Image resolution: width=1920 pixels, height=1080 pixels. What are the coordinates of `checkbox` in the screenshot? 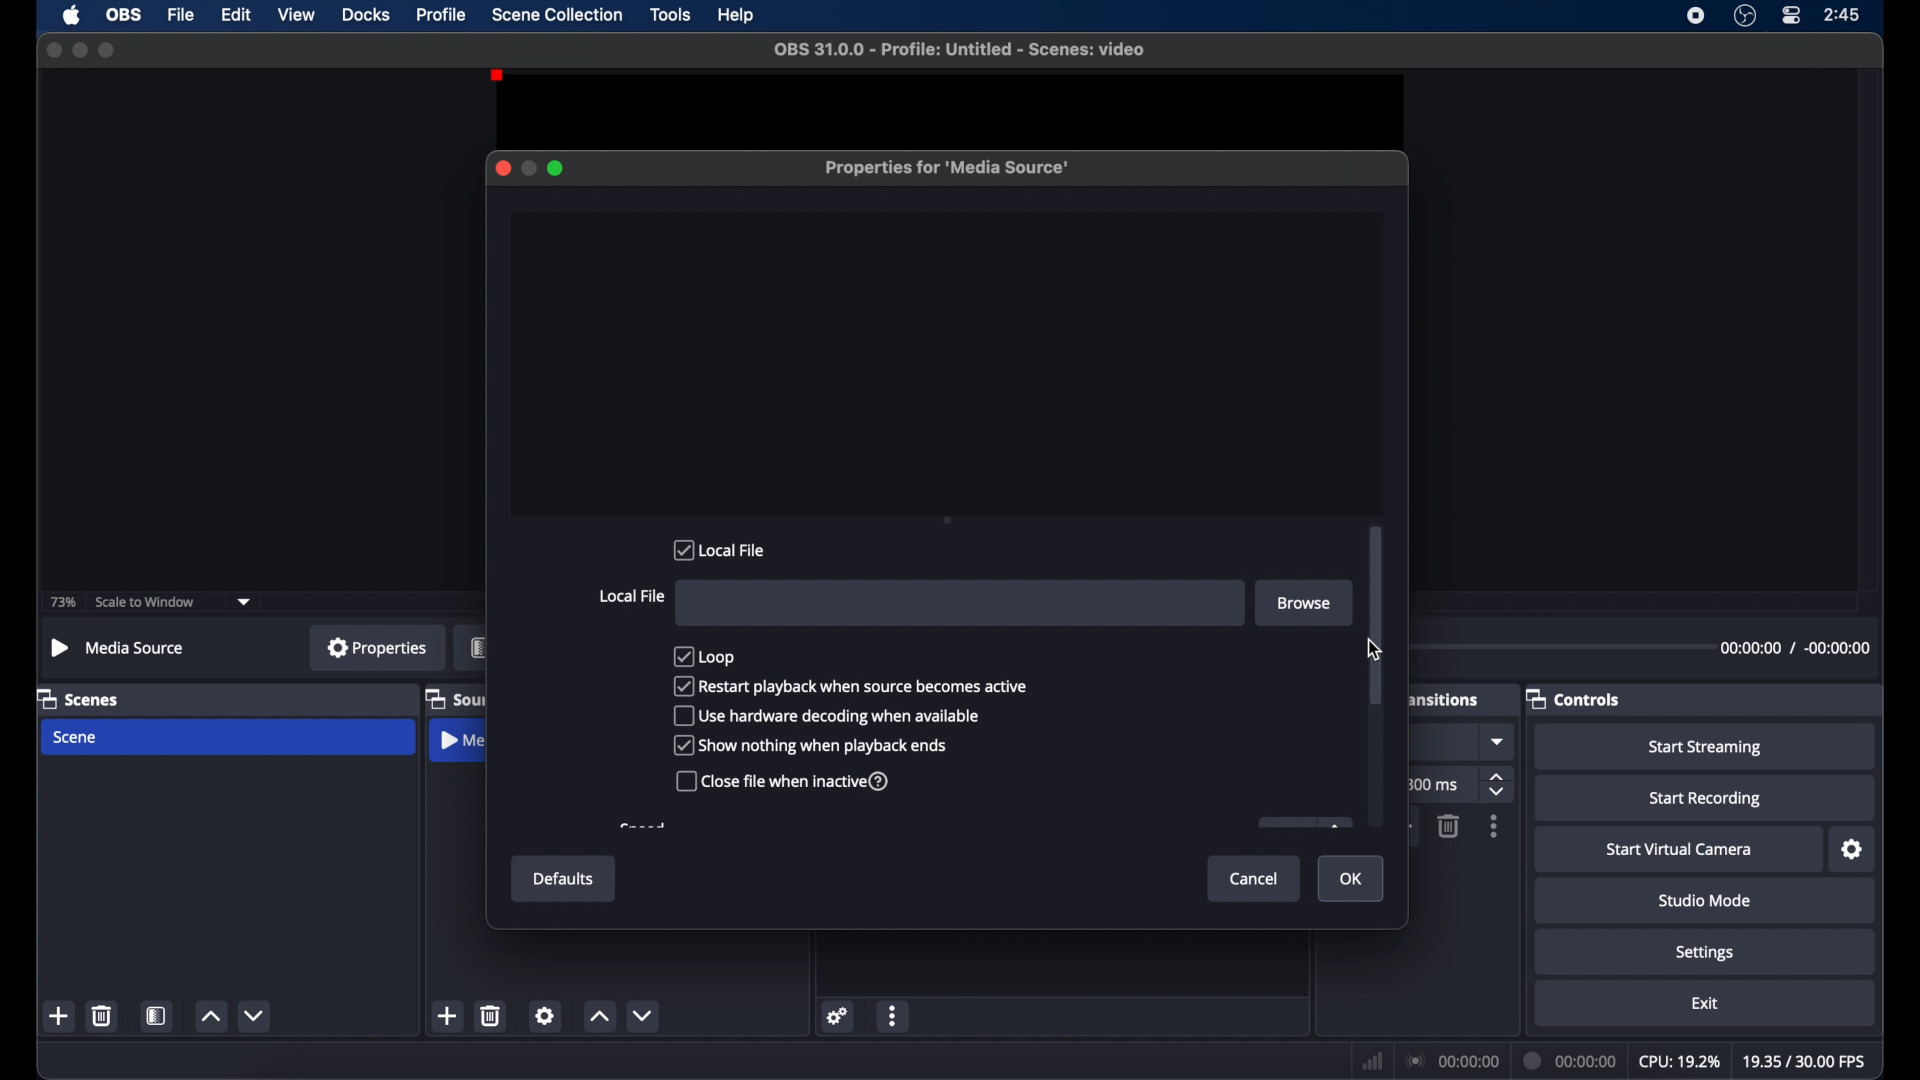 It's located at (706, 655).